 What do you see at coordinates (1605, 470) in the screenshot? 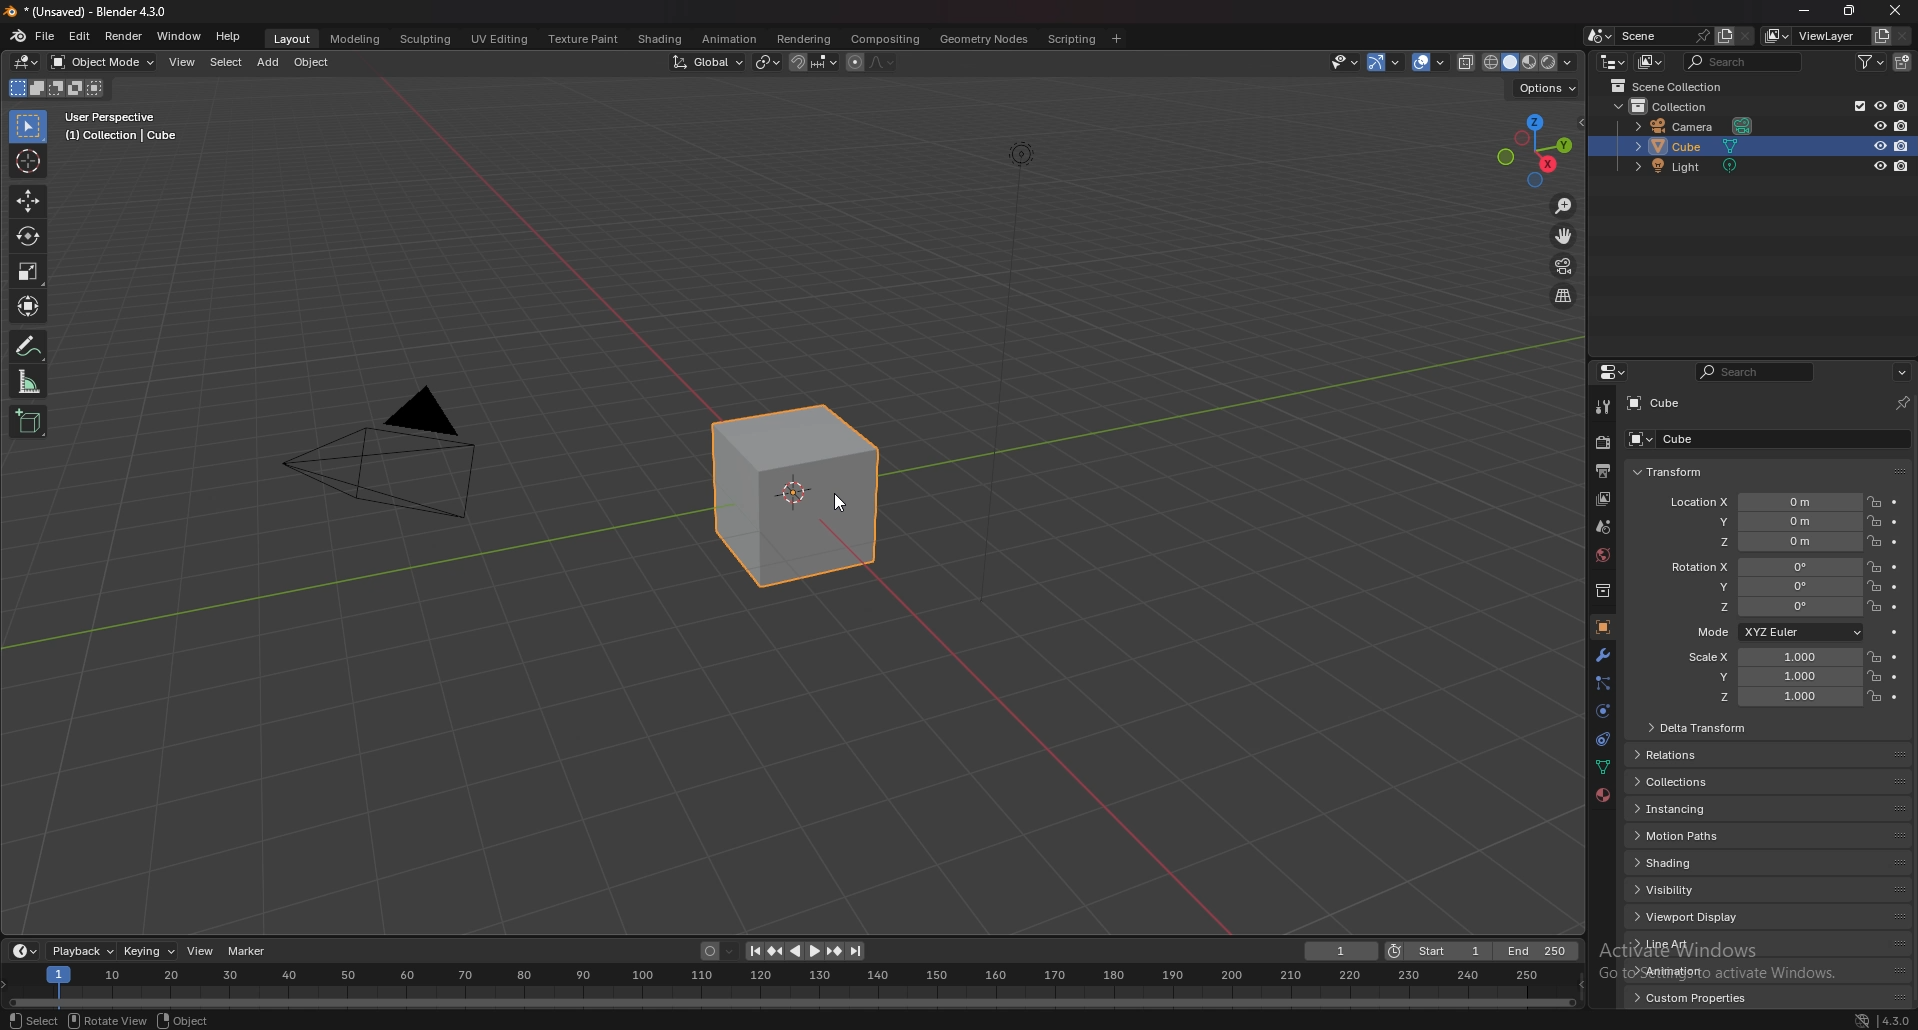
I see `output` at bounding box center [1605, 470].